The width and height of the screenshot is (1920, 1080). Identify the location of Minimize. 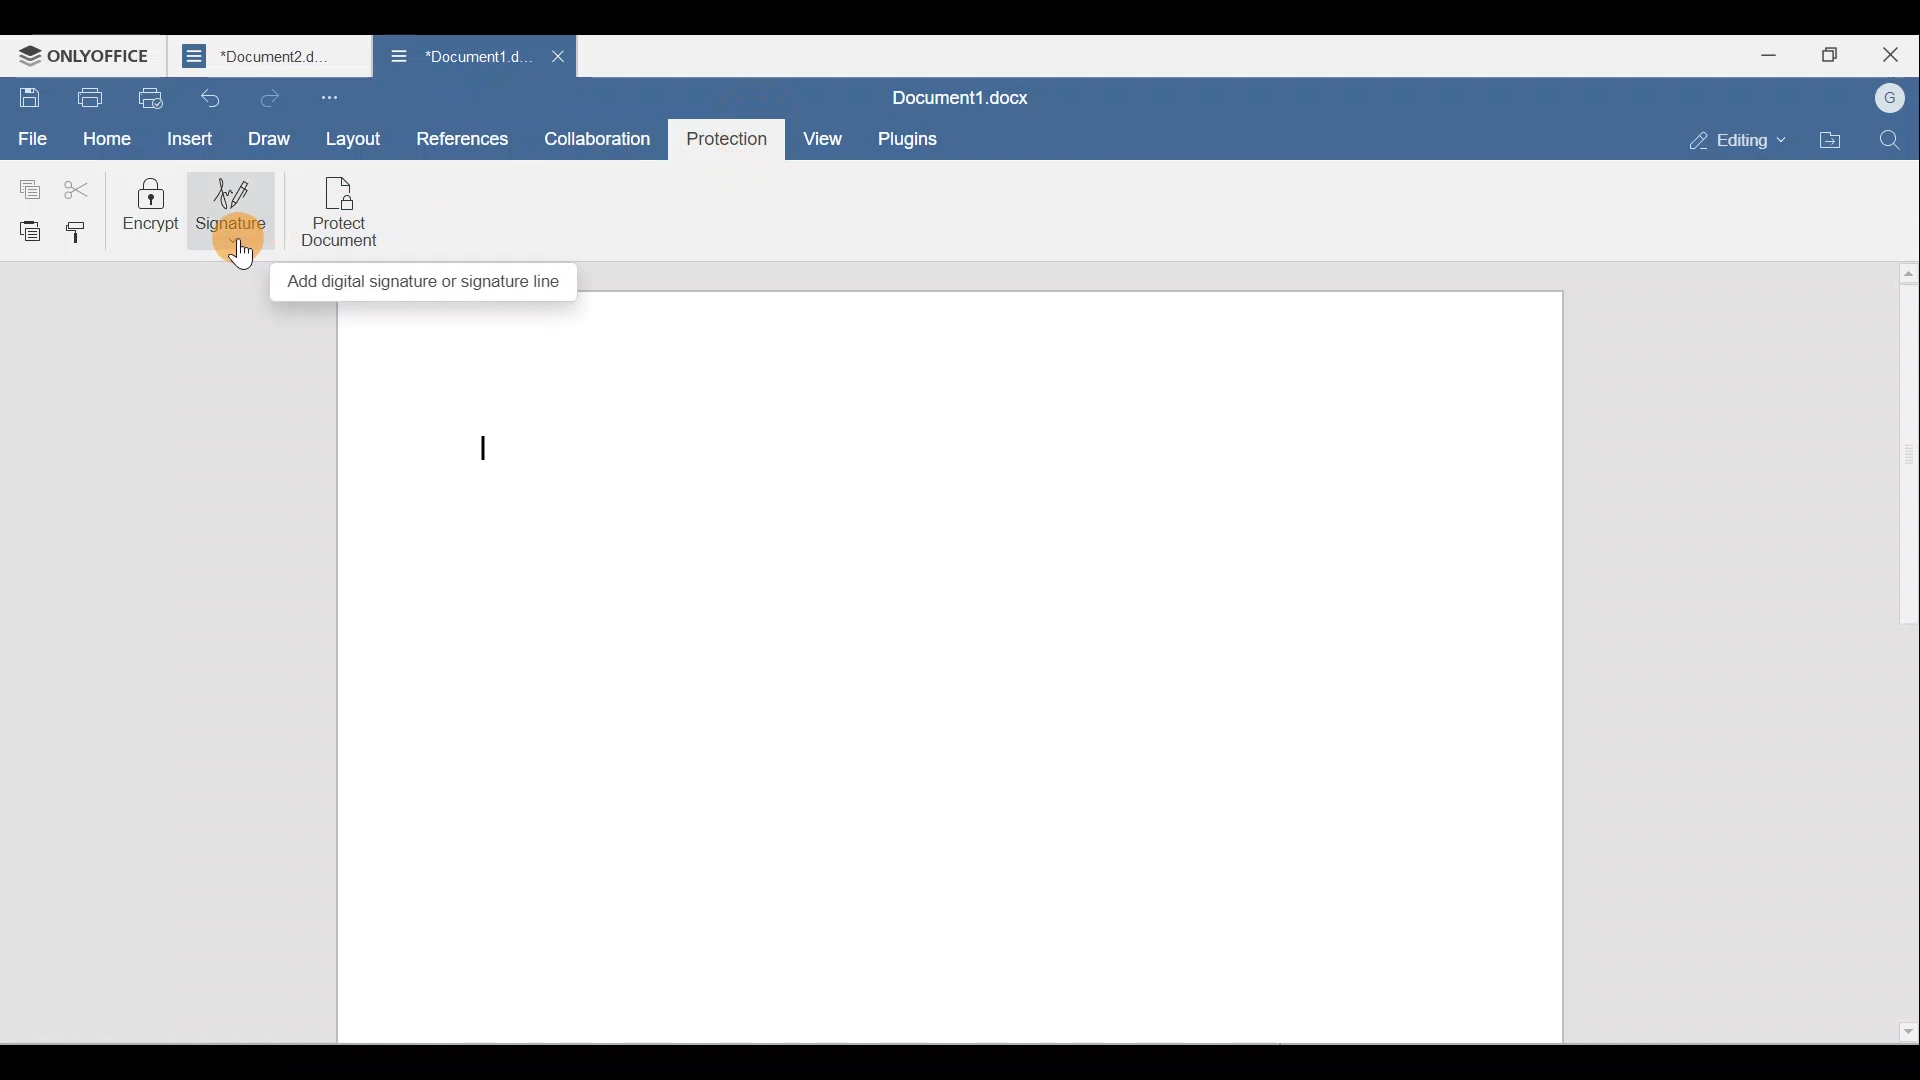
(1754, 53).